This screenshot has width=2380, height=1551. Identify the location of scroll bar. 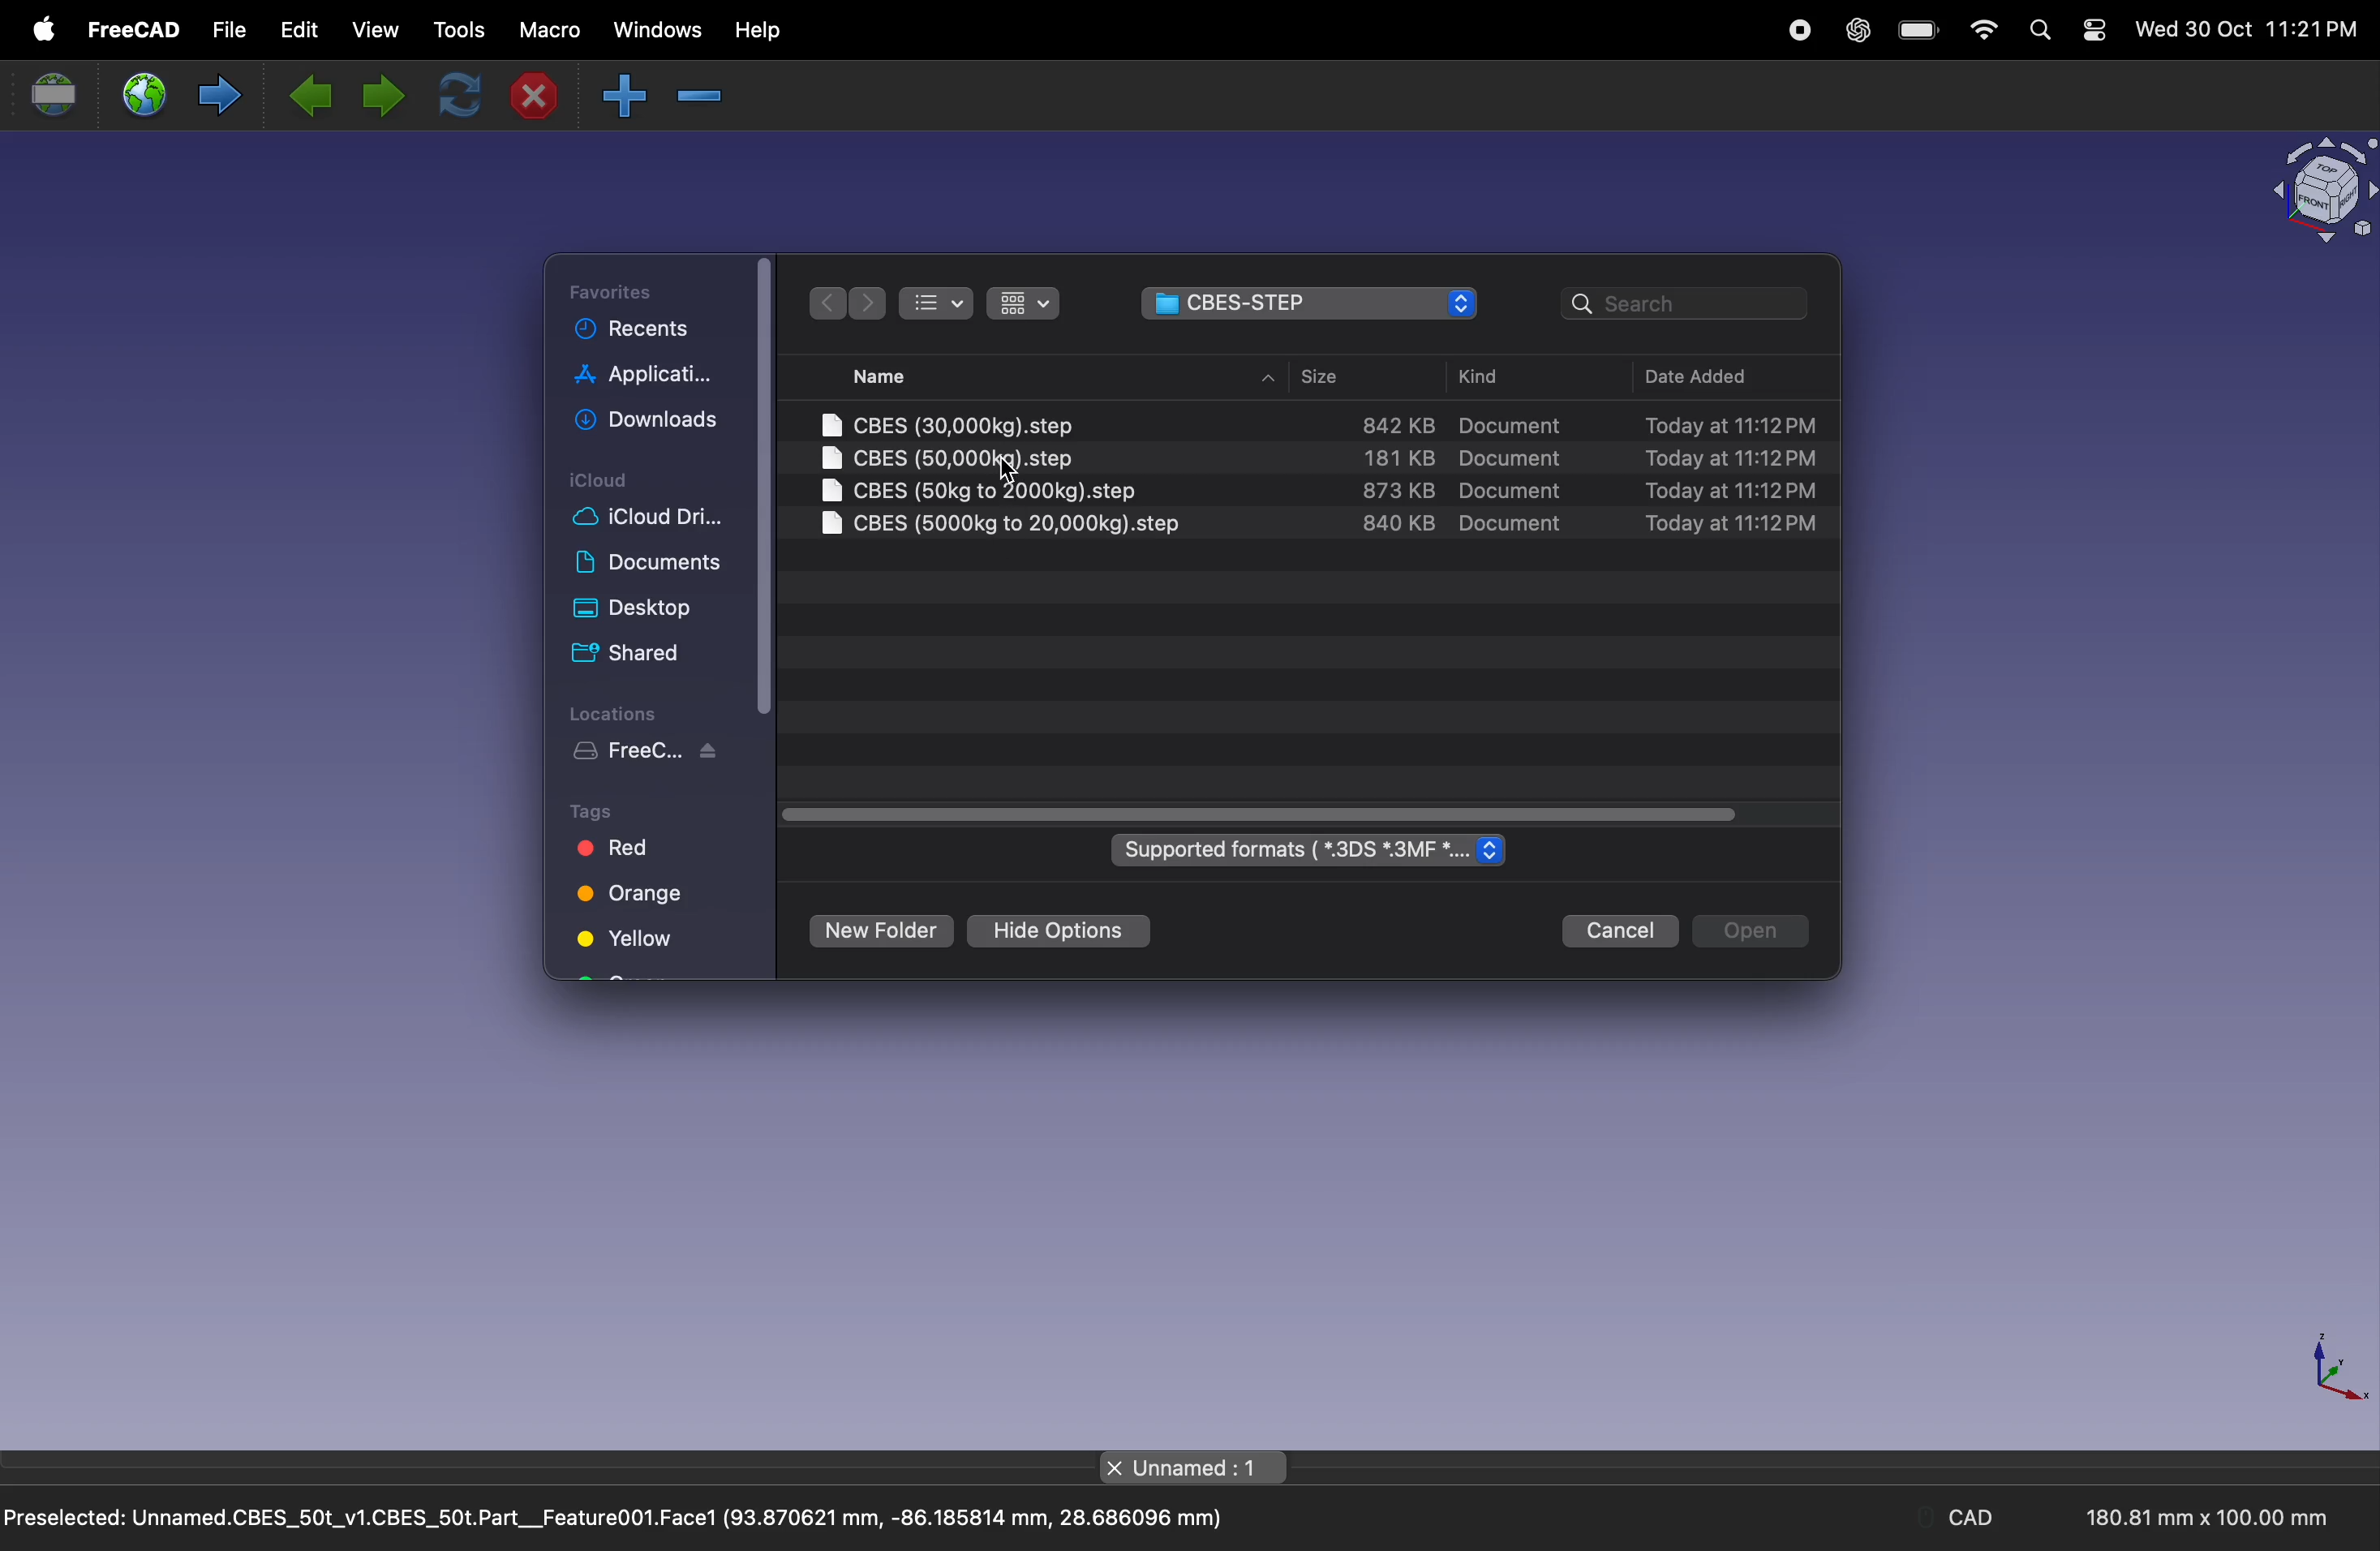
(1260, 813).